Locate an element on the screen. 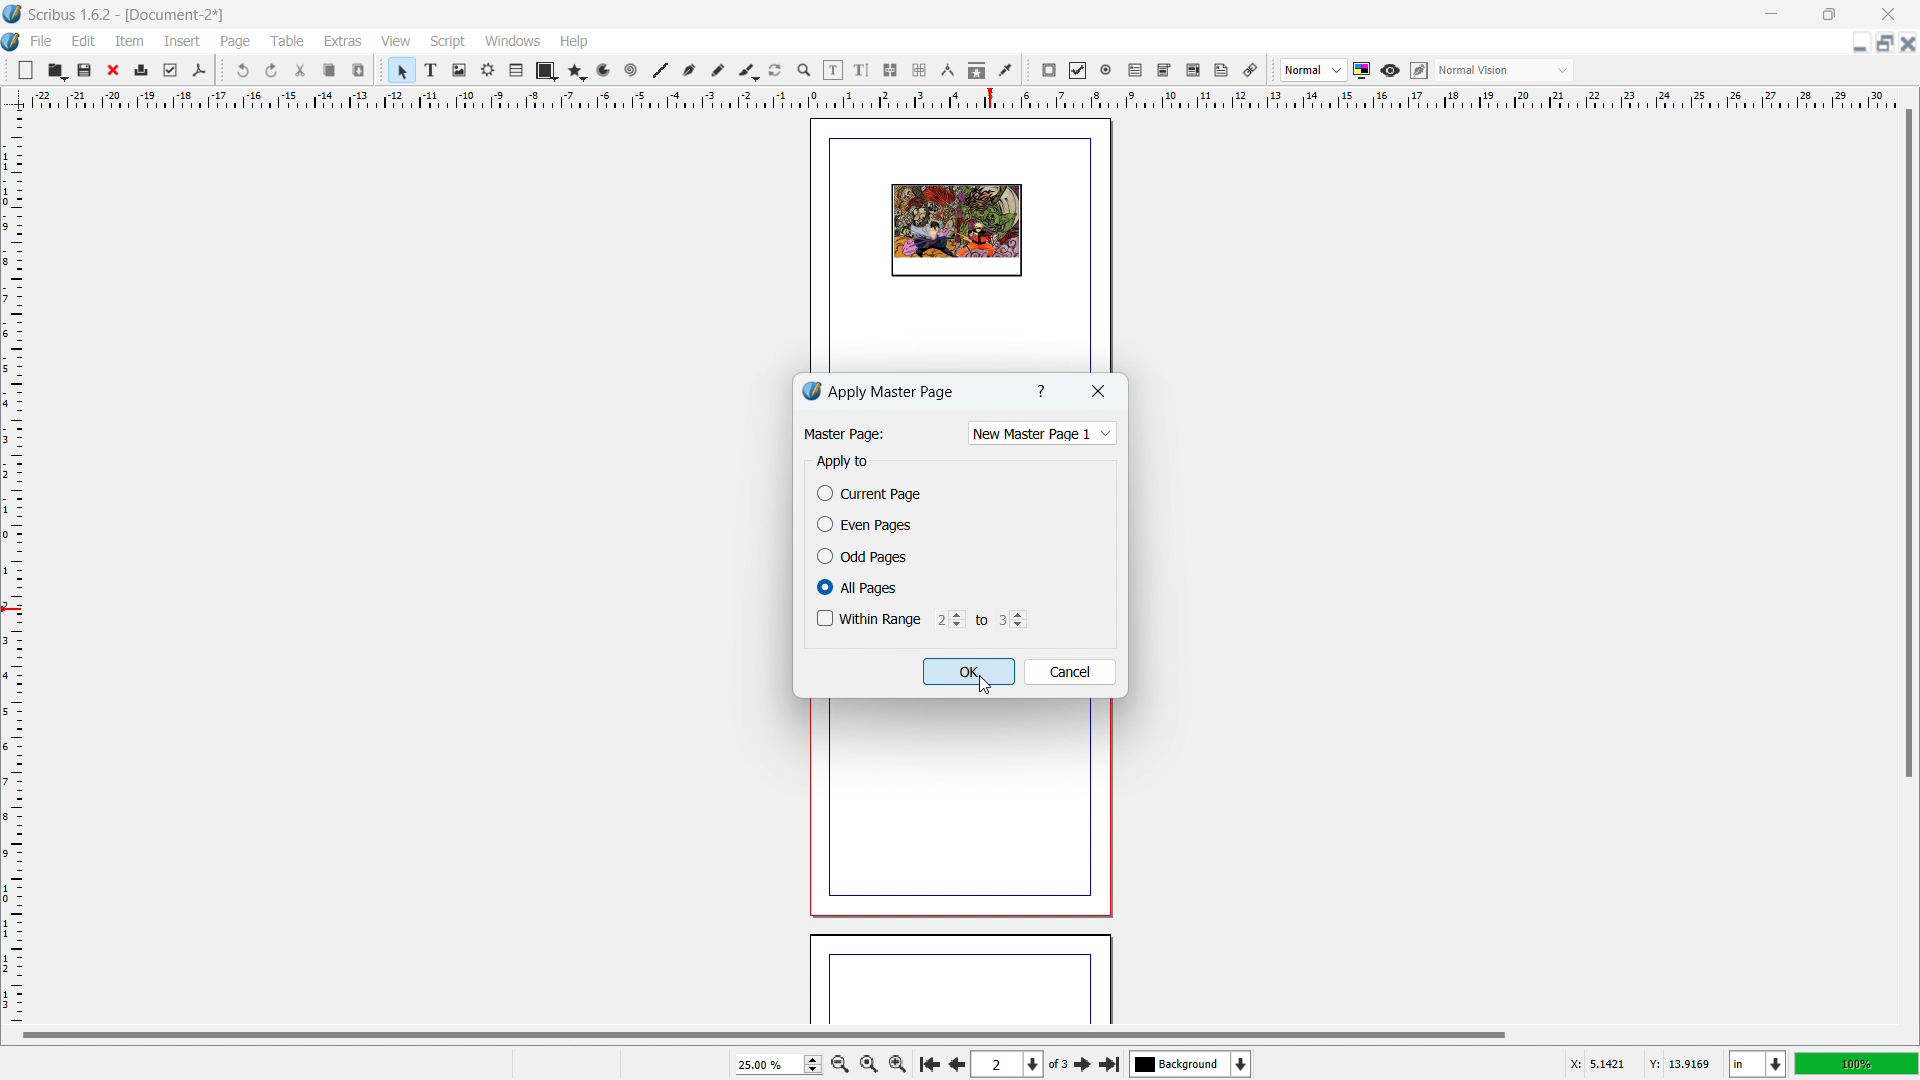 This screenshot has height=1080, width=1920. save as pdf is located at coordinates (198, 71).